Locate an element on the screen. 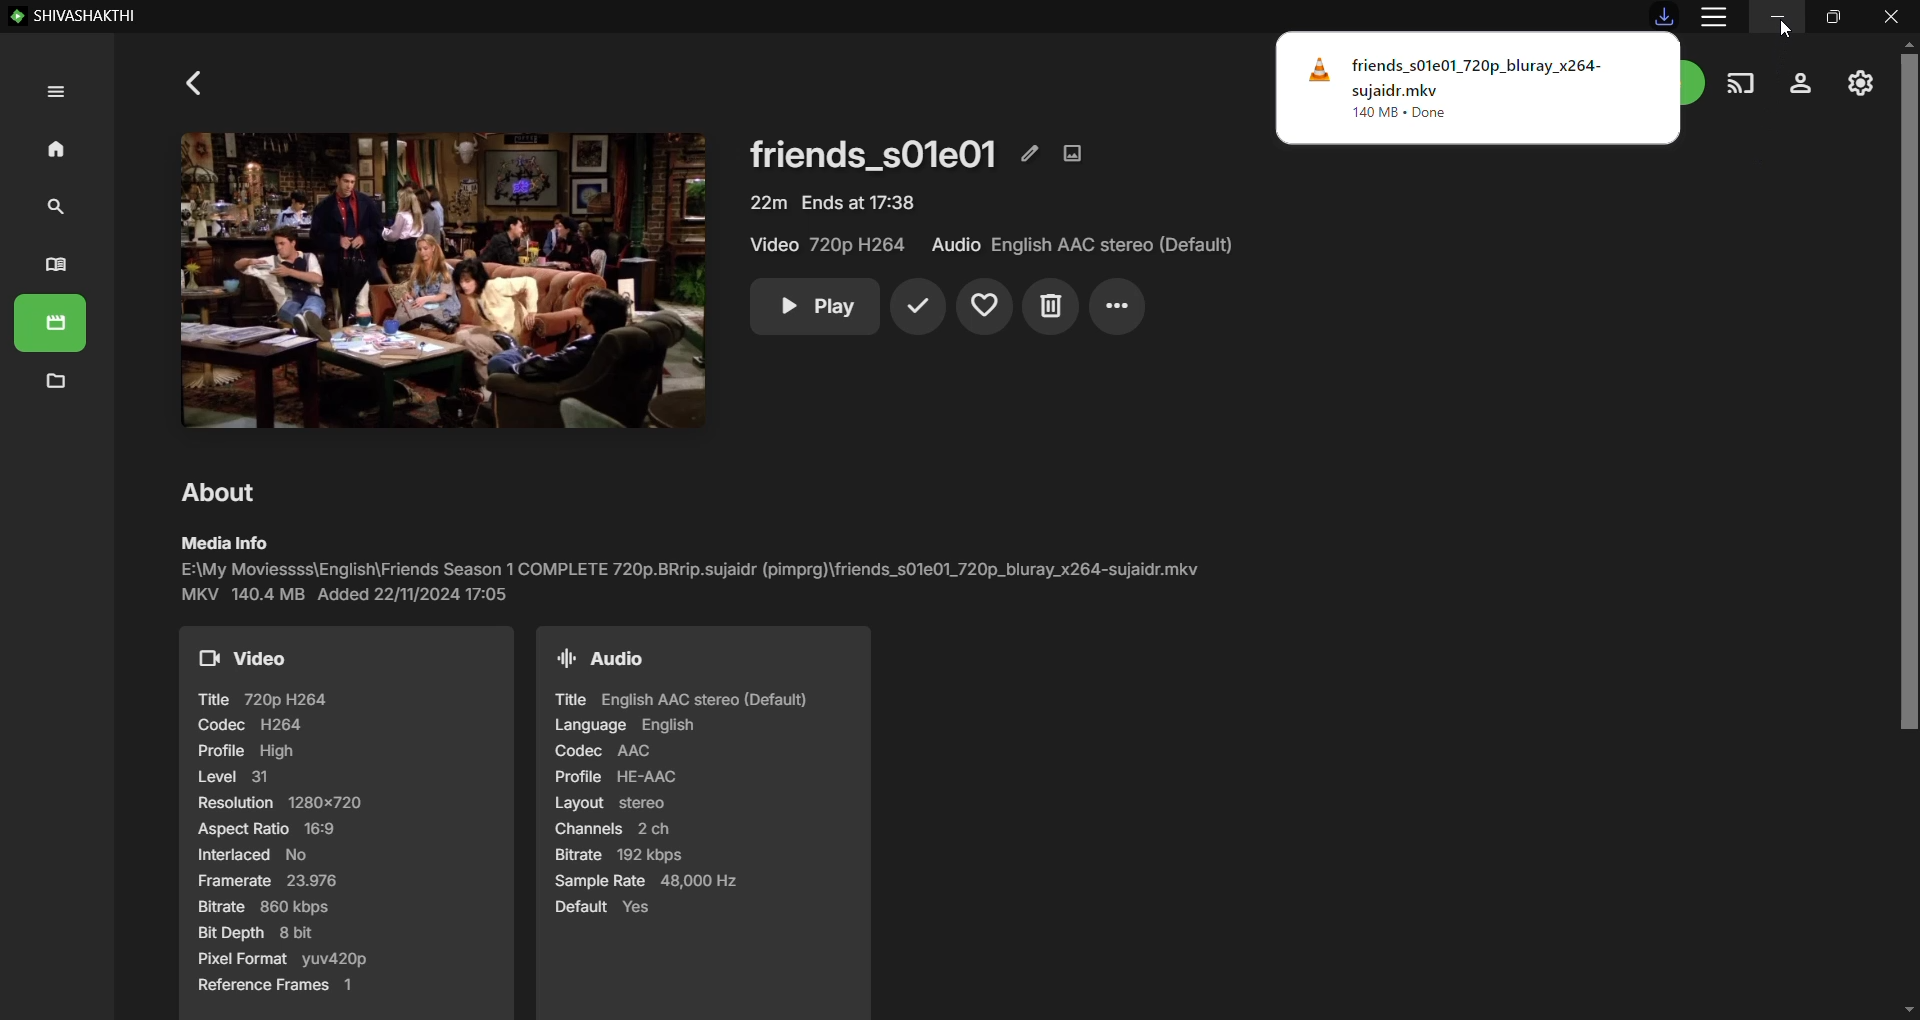 This screenshot has height=1020, width=1920. Play is located at coordinates (814, 307).